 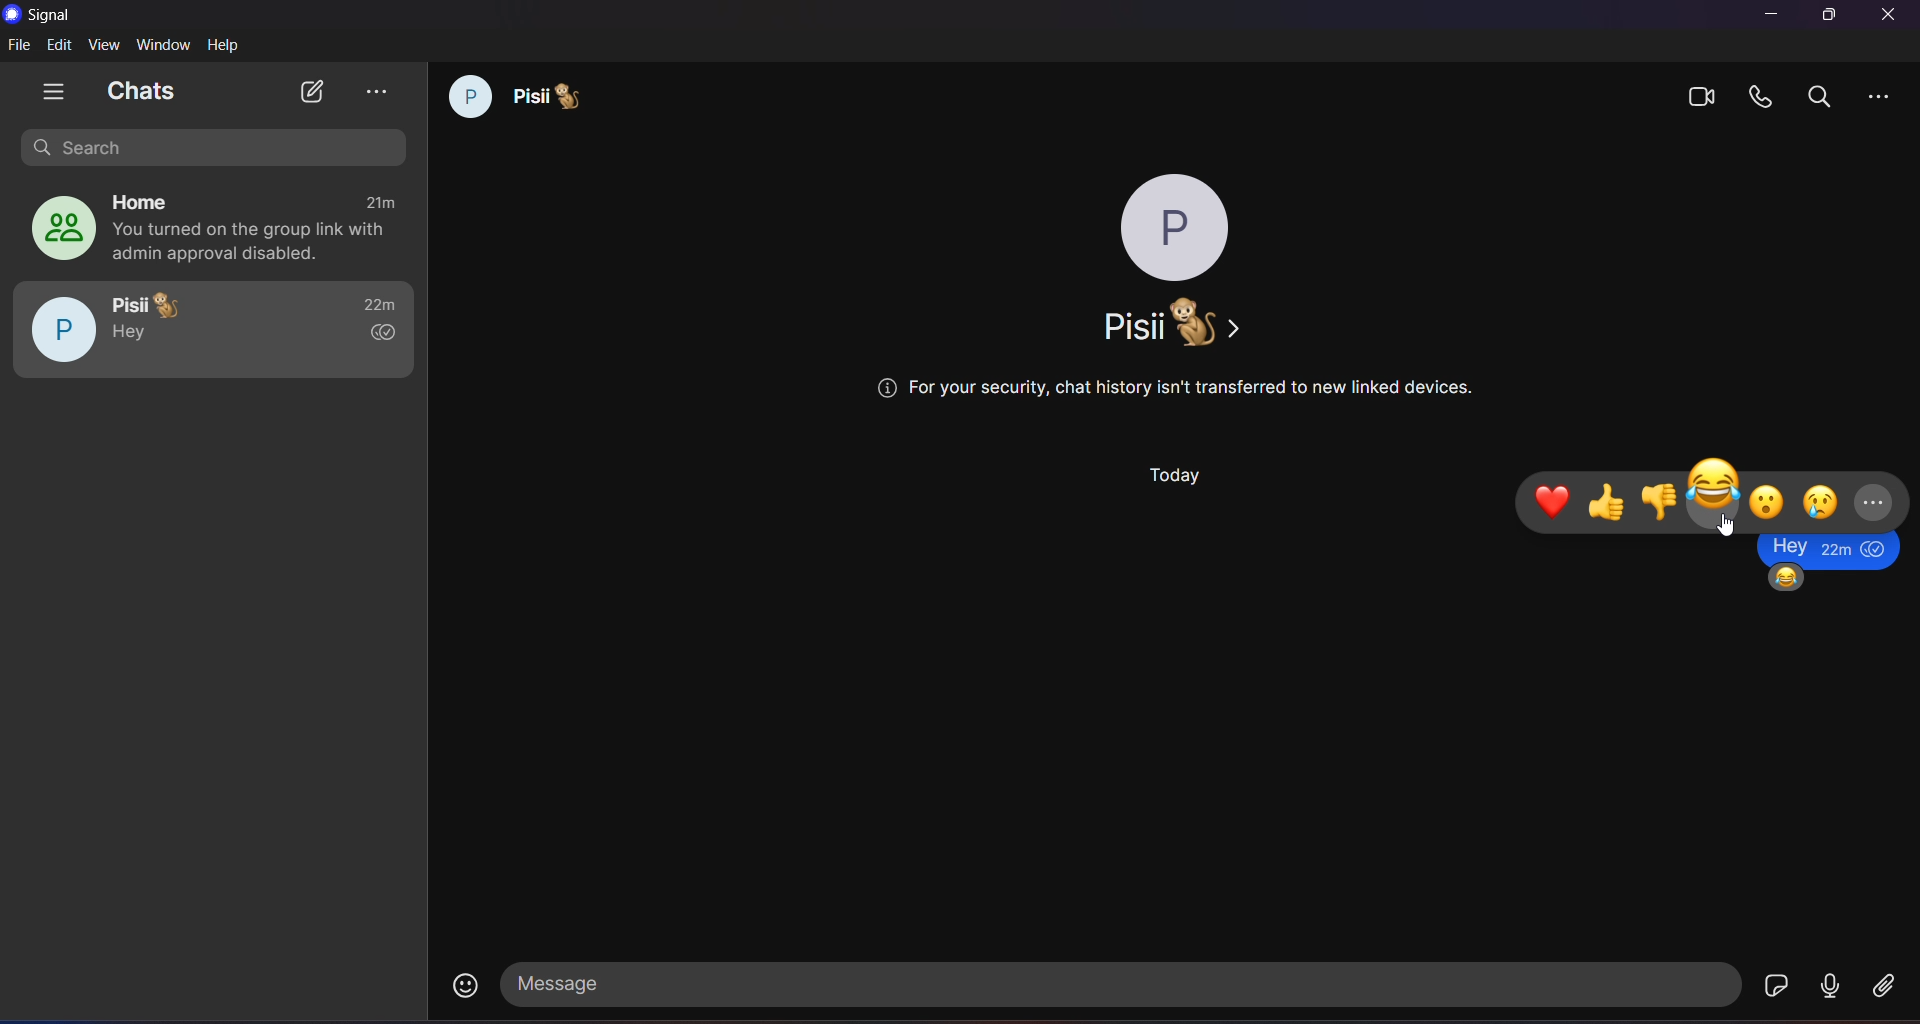 What do you see at coordinates (1710, 497) in the screenshot?
I see `emoji tab` at bounding box center [1710, 497].